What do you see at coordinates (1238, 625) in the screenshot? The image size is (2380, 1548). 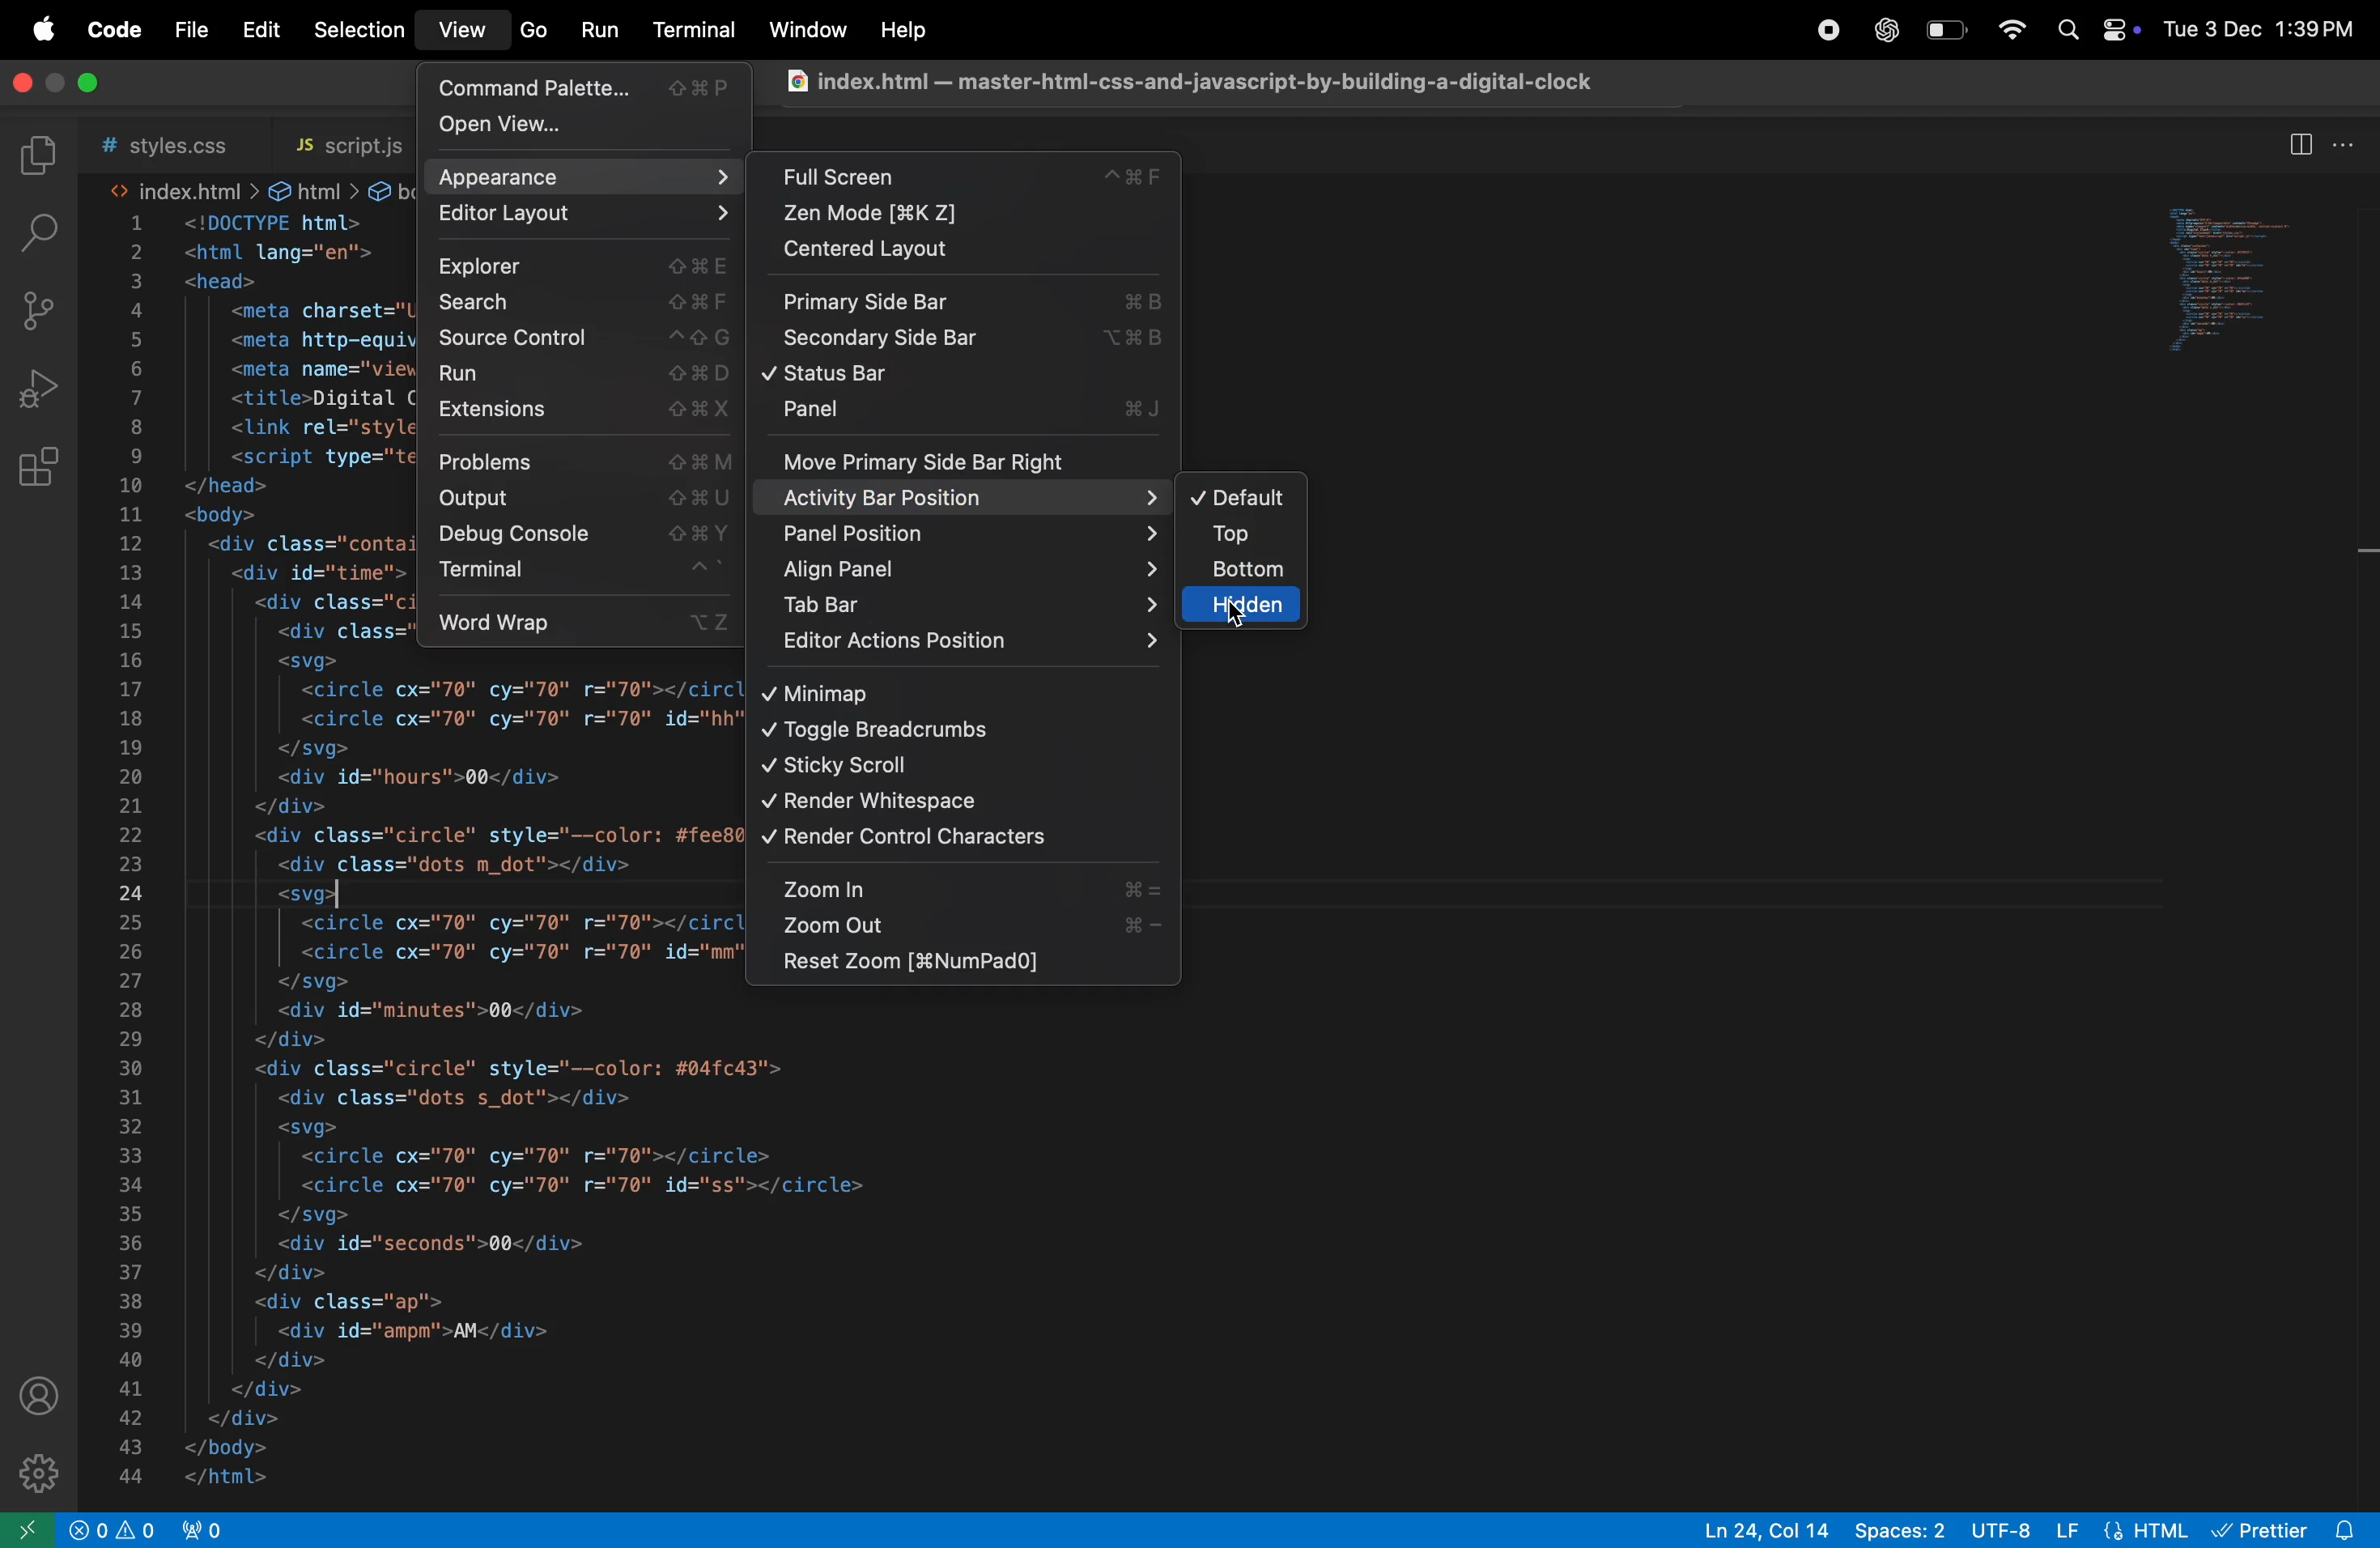 I see `cursor` at bounding box center [1238, 625].